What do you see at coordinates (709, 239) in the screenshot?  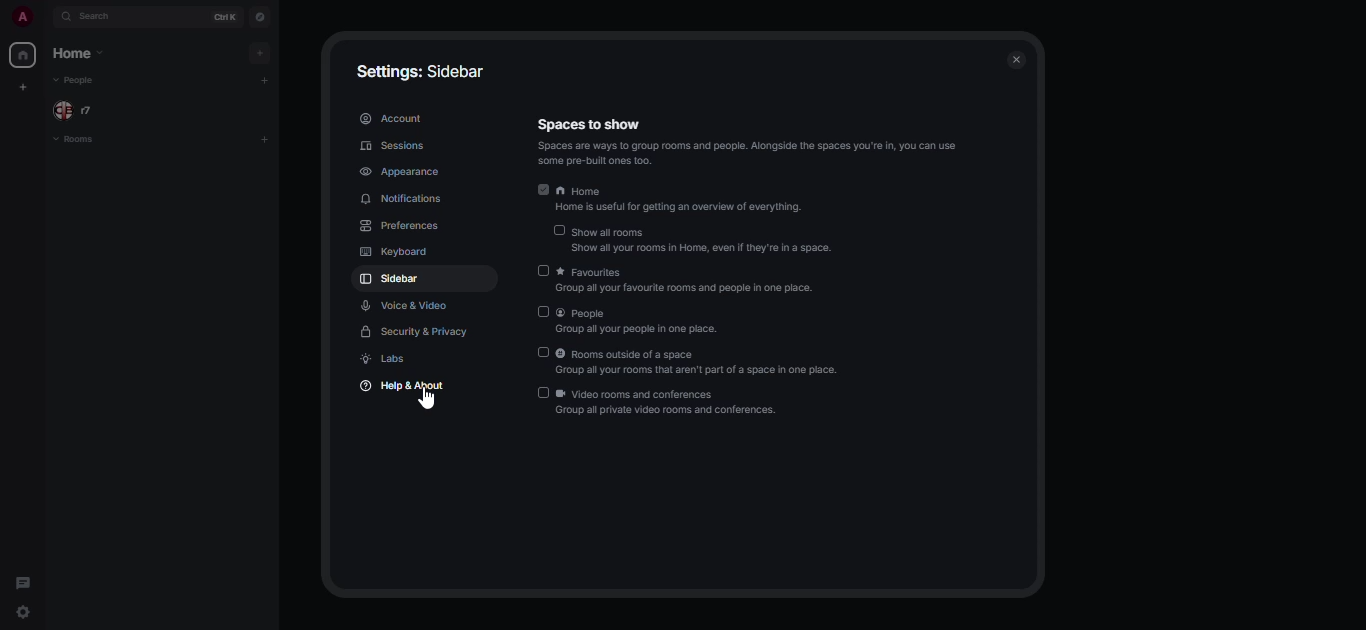 I see `show all rooms show all your rooms in home, even if they're in a space` at bounding box center [709, 239].